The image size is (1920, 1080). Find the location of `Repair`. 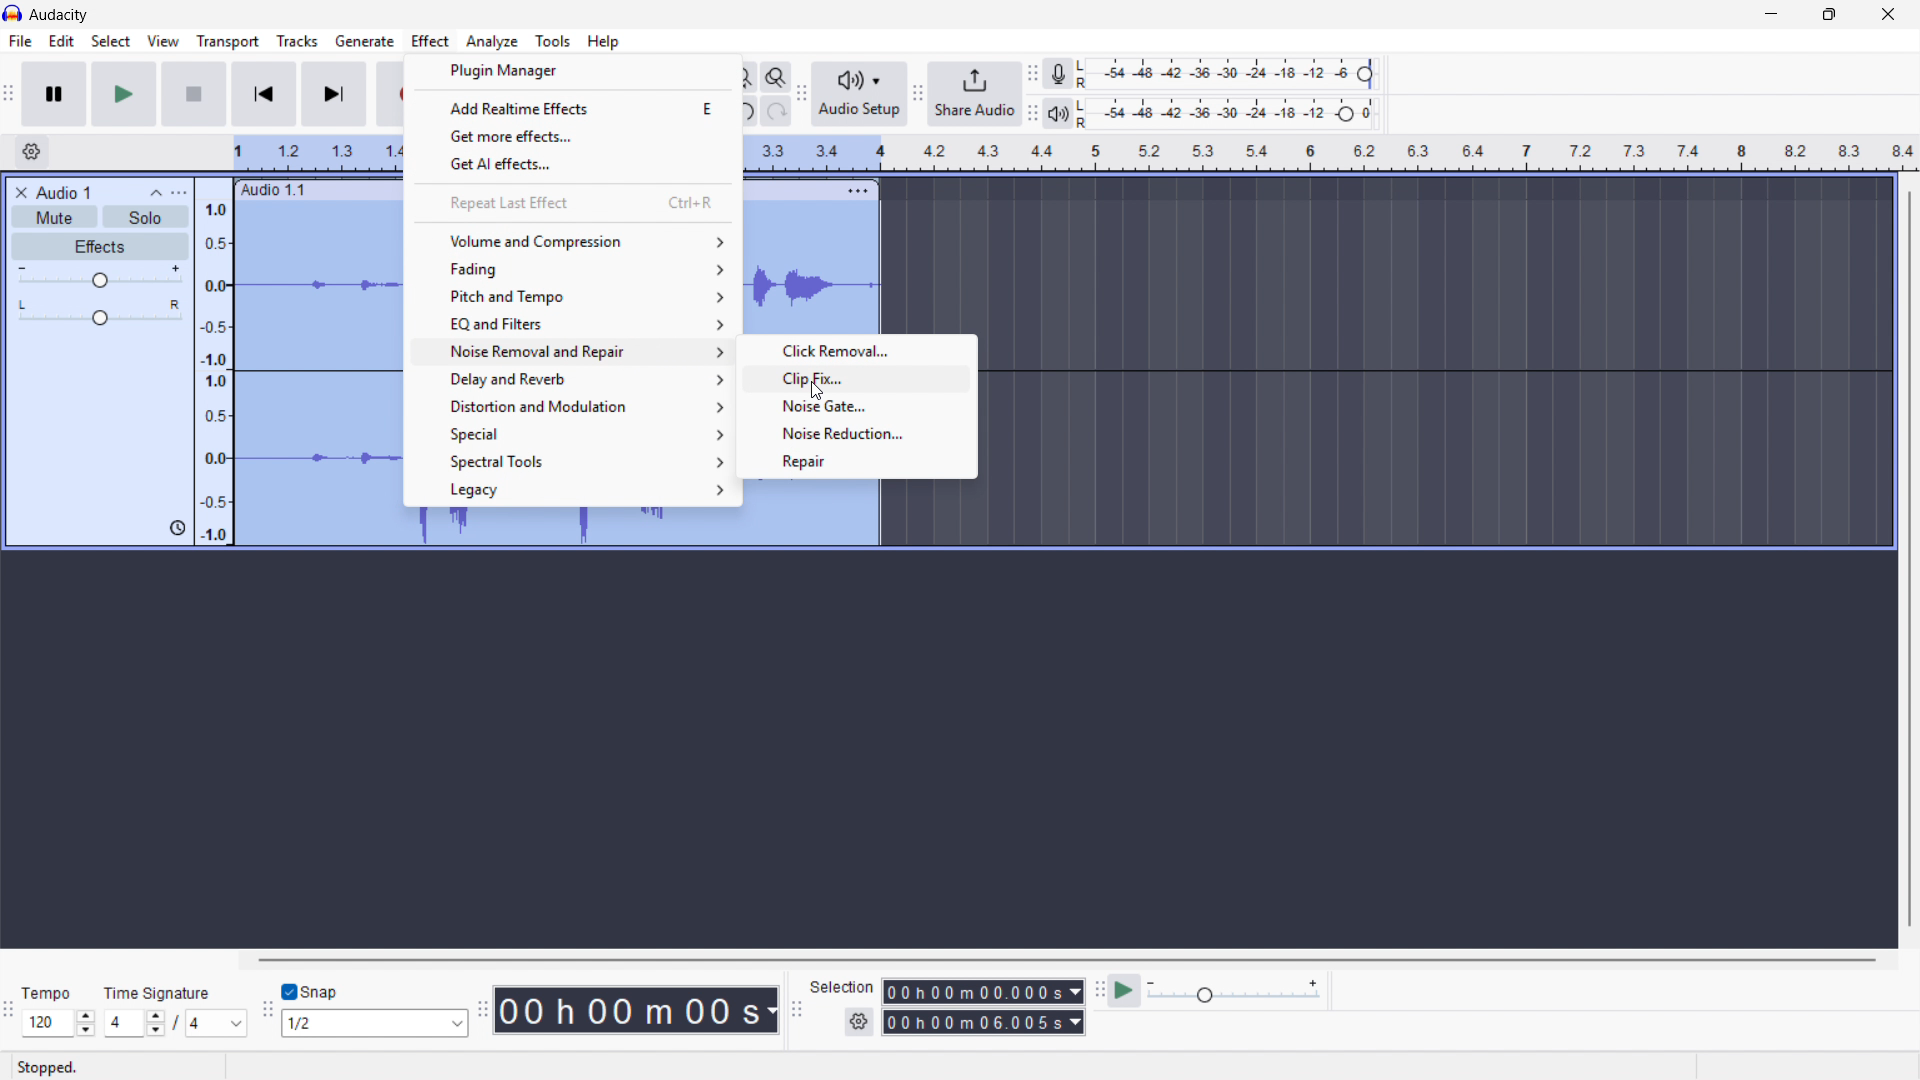

Repair is located at coordinates (858, 462).